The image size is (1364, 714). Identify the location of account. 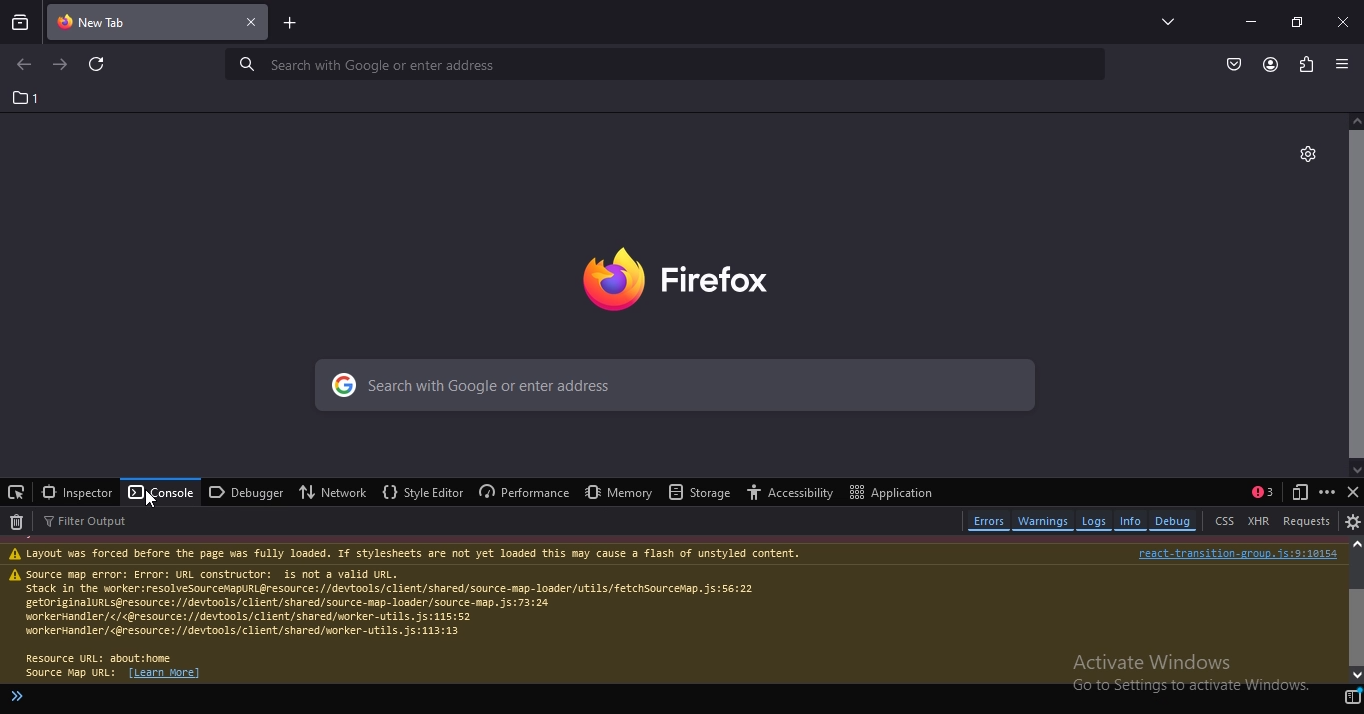
(1271, 64).